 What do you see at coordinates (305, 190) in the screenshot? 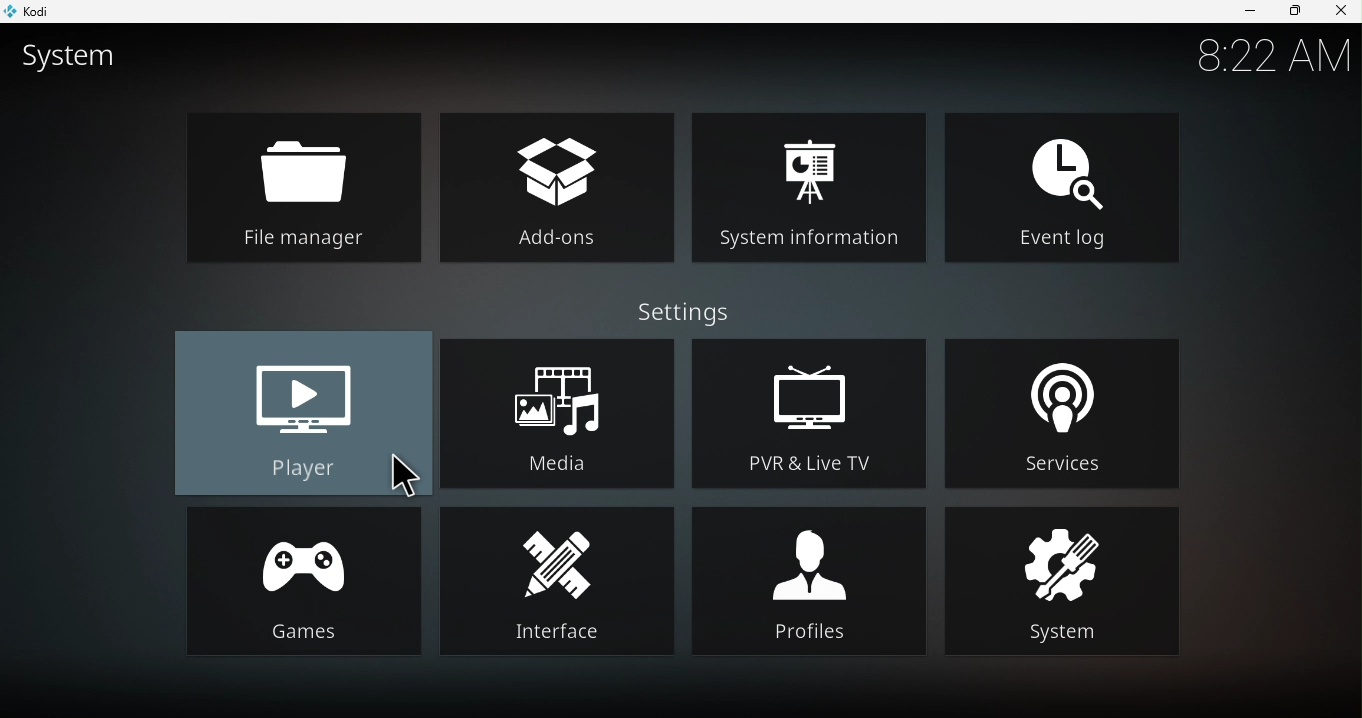
I see `File manager` at bounding box center [305, 190].